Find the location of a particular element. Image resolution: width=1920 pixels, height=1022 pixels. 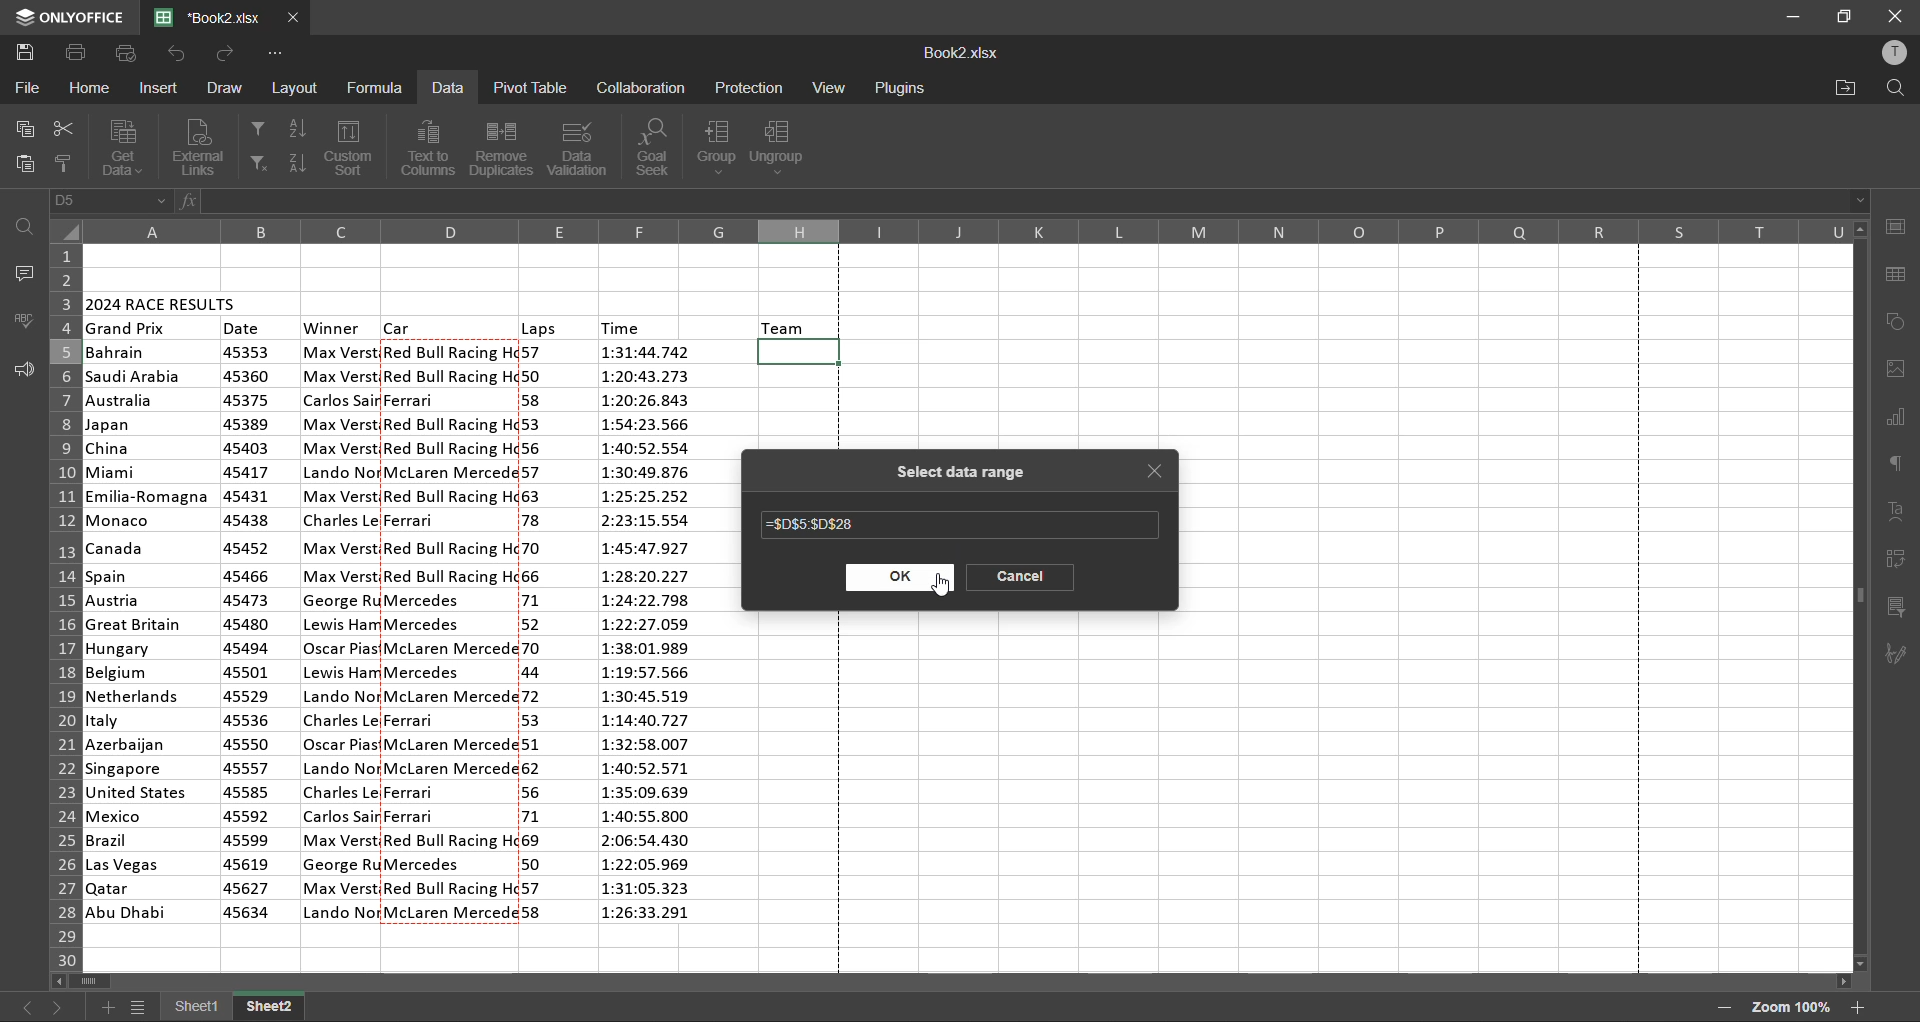

charts is located at coordinates (1896, 420).